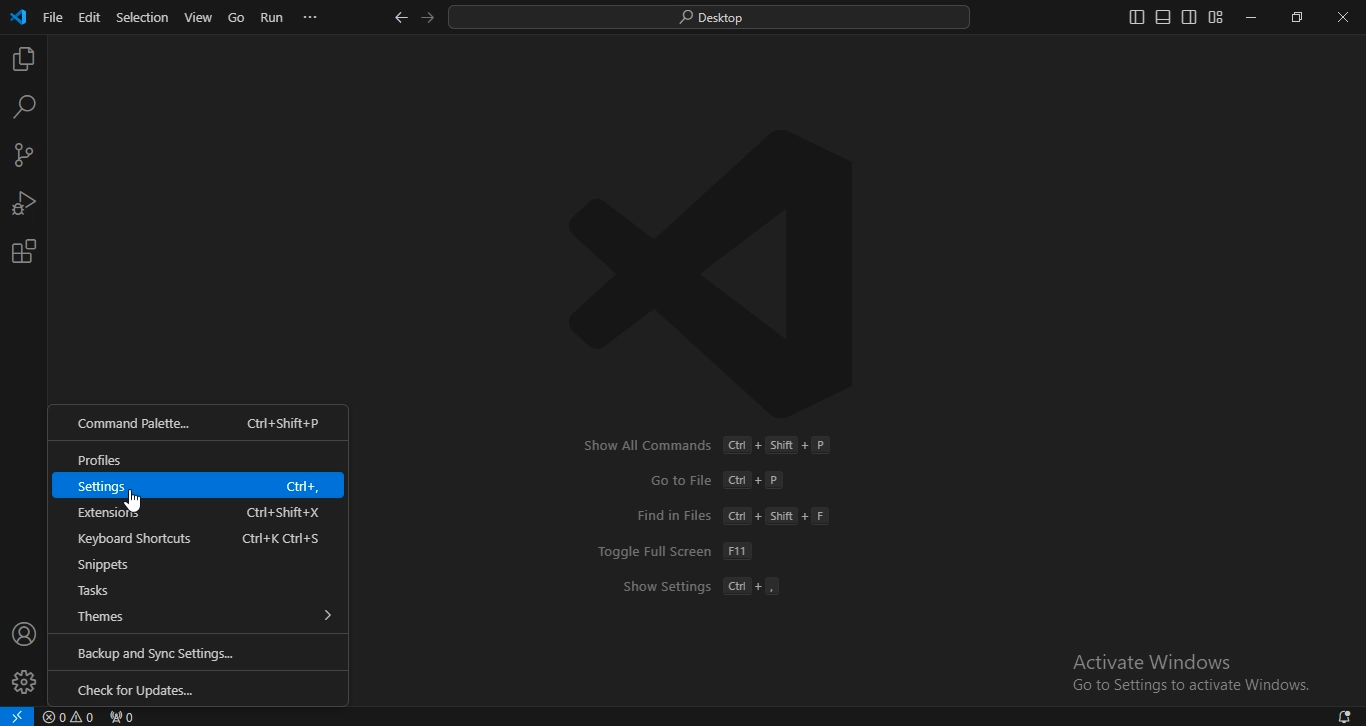 The width and height of the screenshot is (1366, 726). Describe the element at coordinates (402, 18) in the screenshot. I see `go back` at that location.